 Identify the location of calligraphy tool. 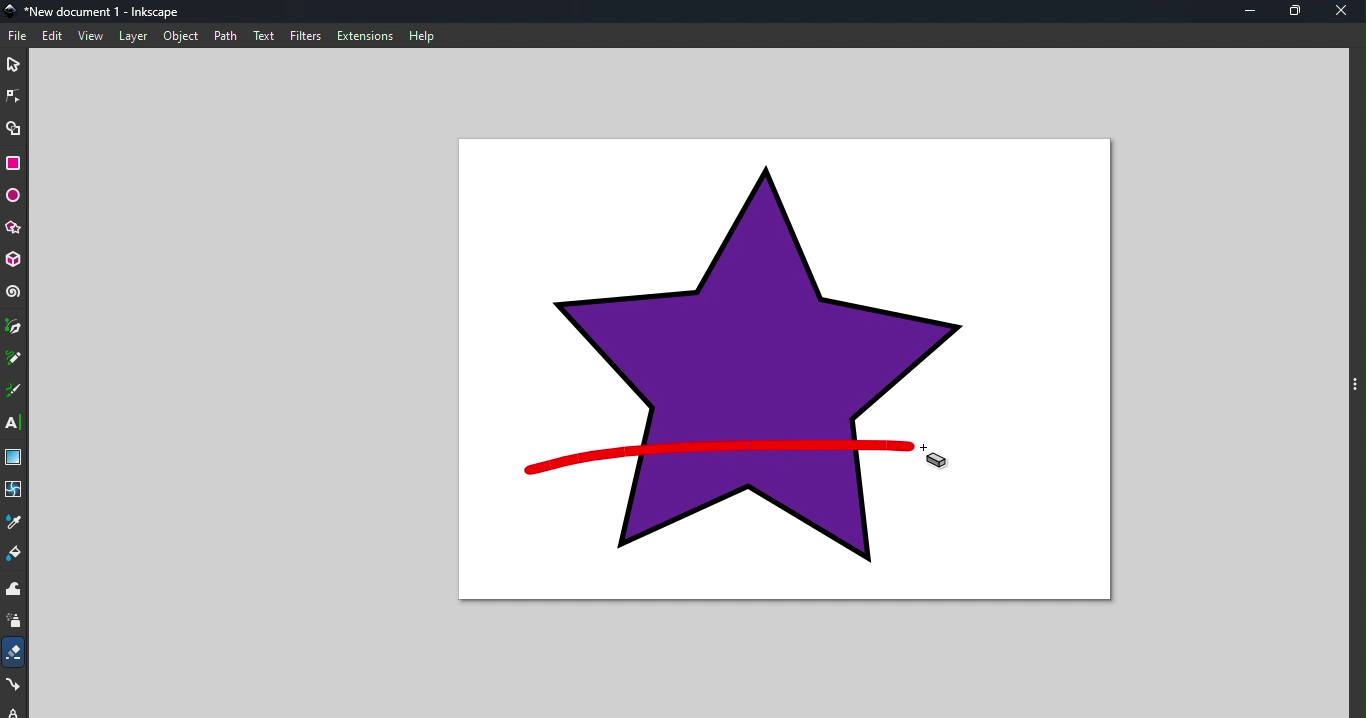
(14, 391).